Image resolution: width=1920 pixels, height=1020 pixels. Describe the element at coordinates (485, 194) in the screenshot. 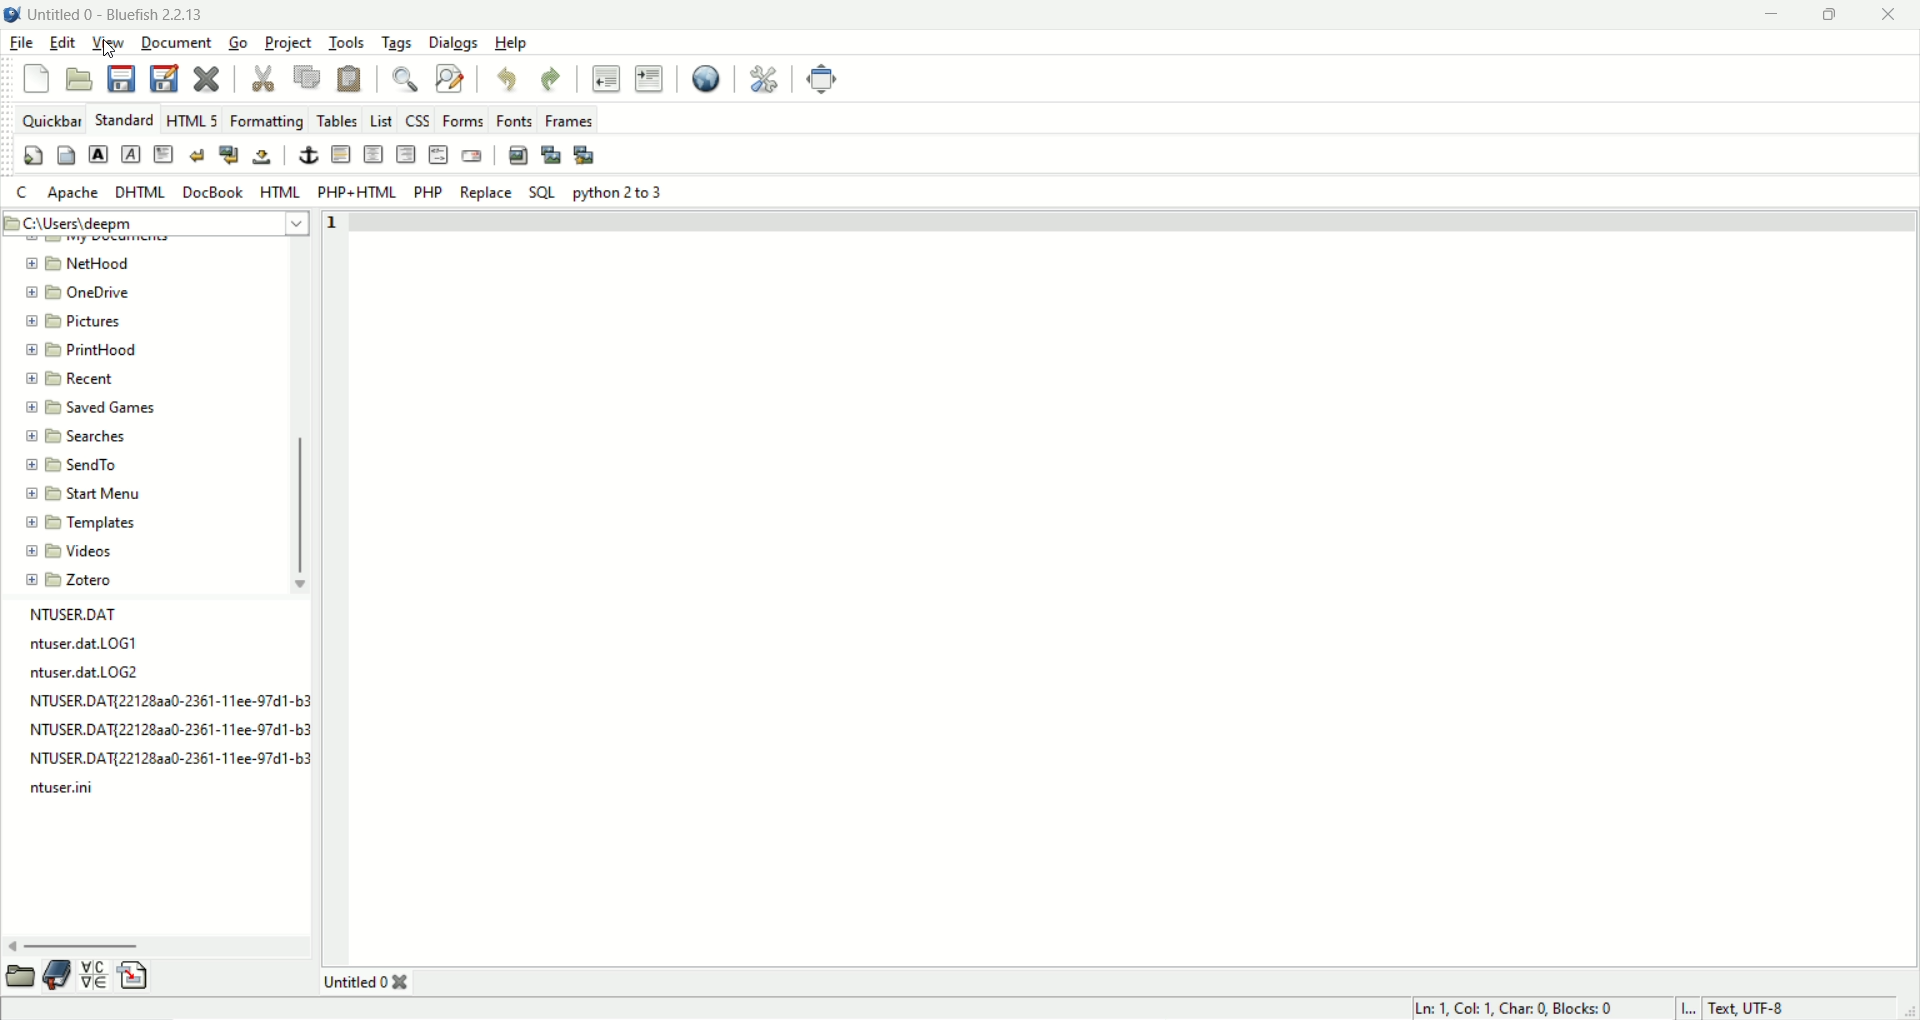

I see `replace` at that location.